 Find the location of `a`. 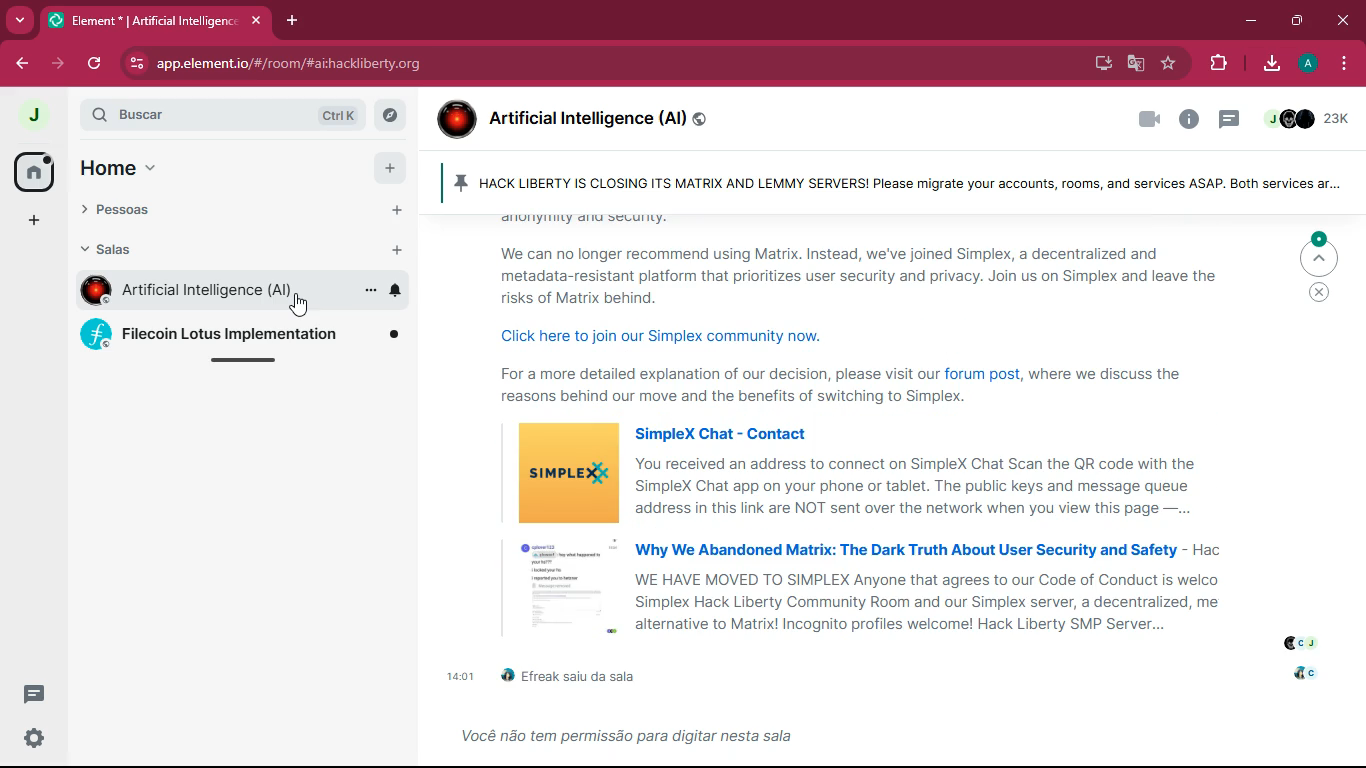

a is located at coordinates (1304, 64).